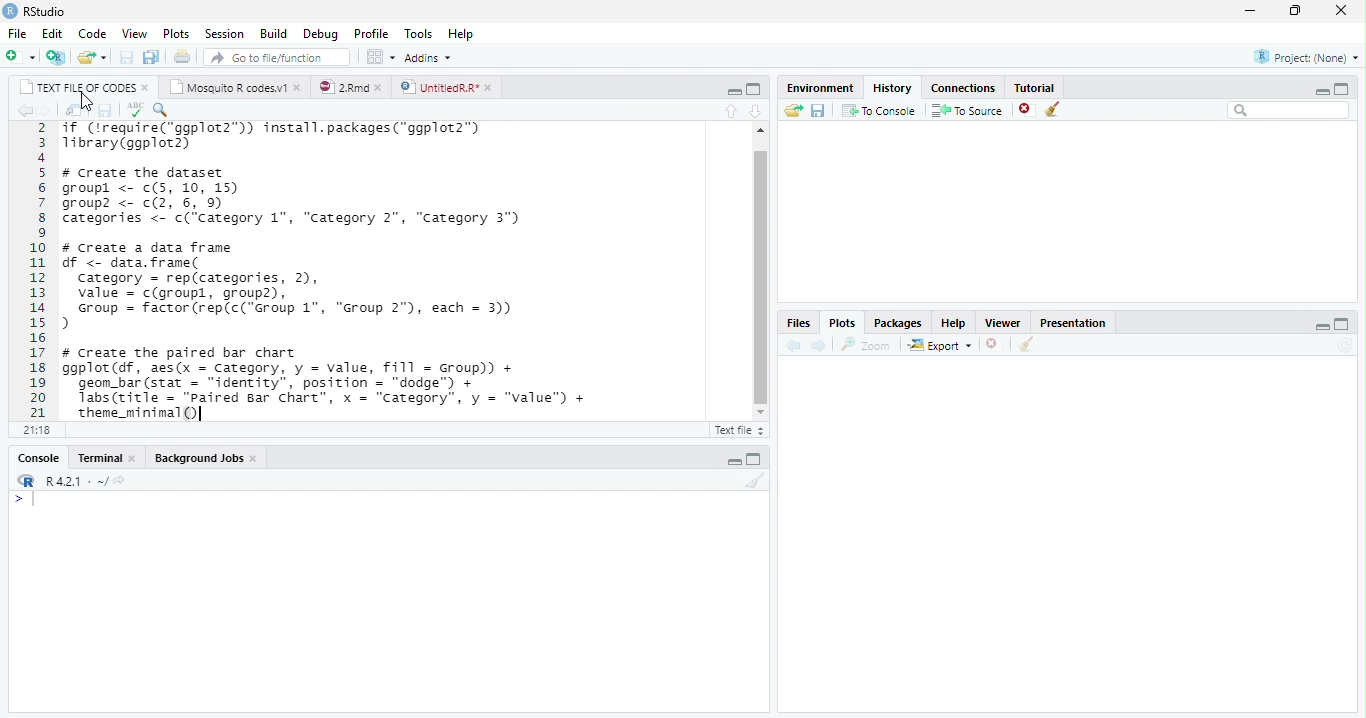 The width and height of the screenshot is (1366, 718). I want to click on Rscript, so click(738, 431).